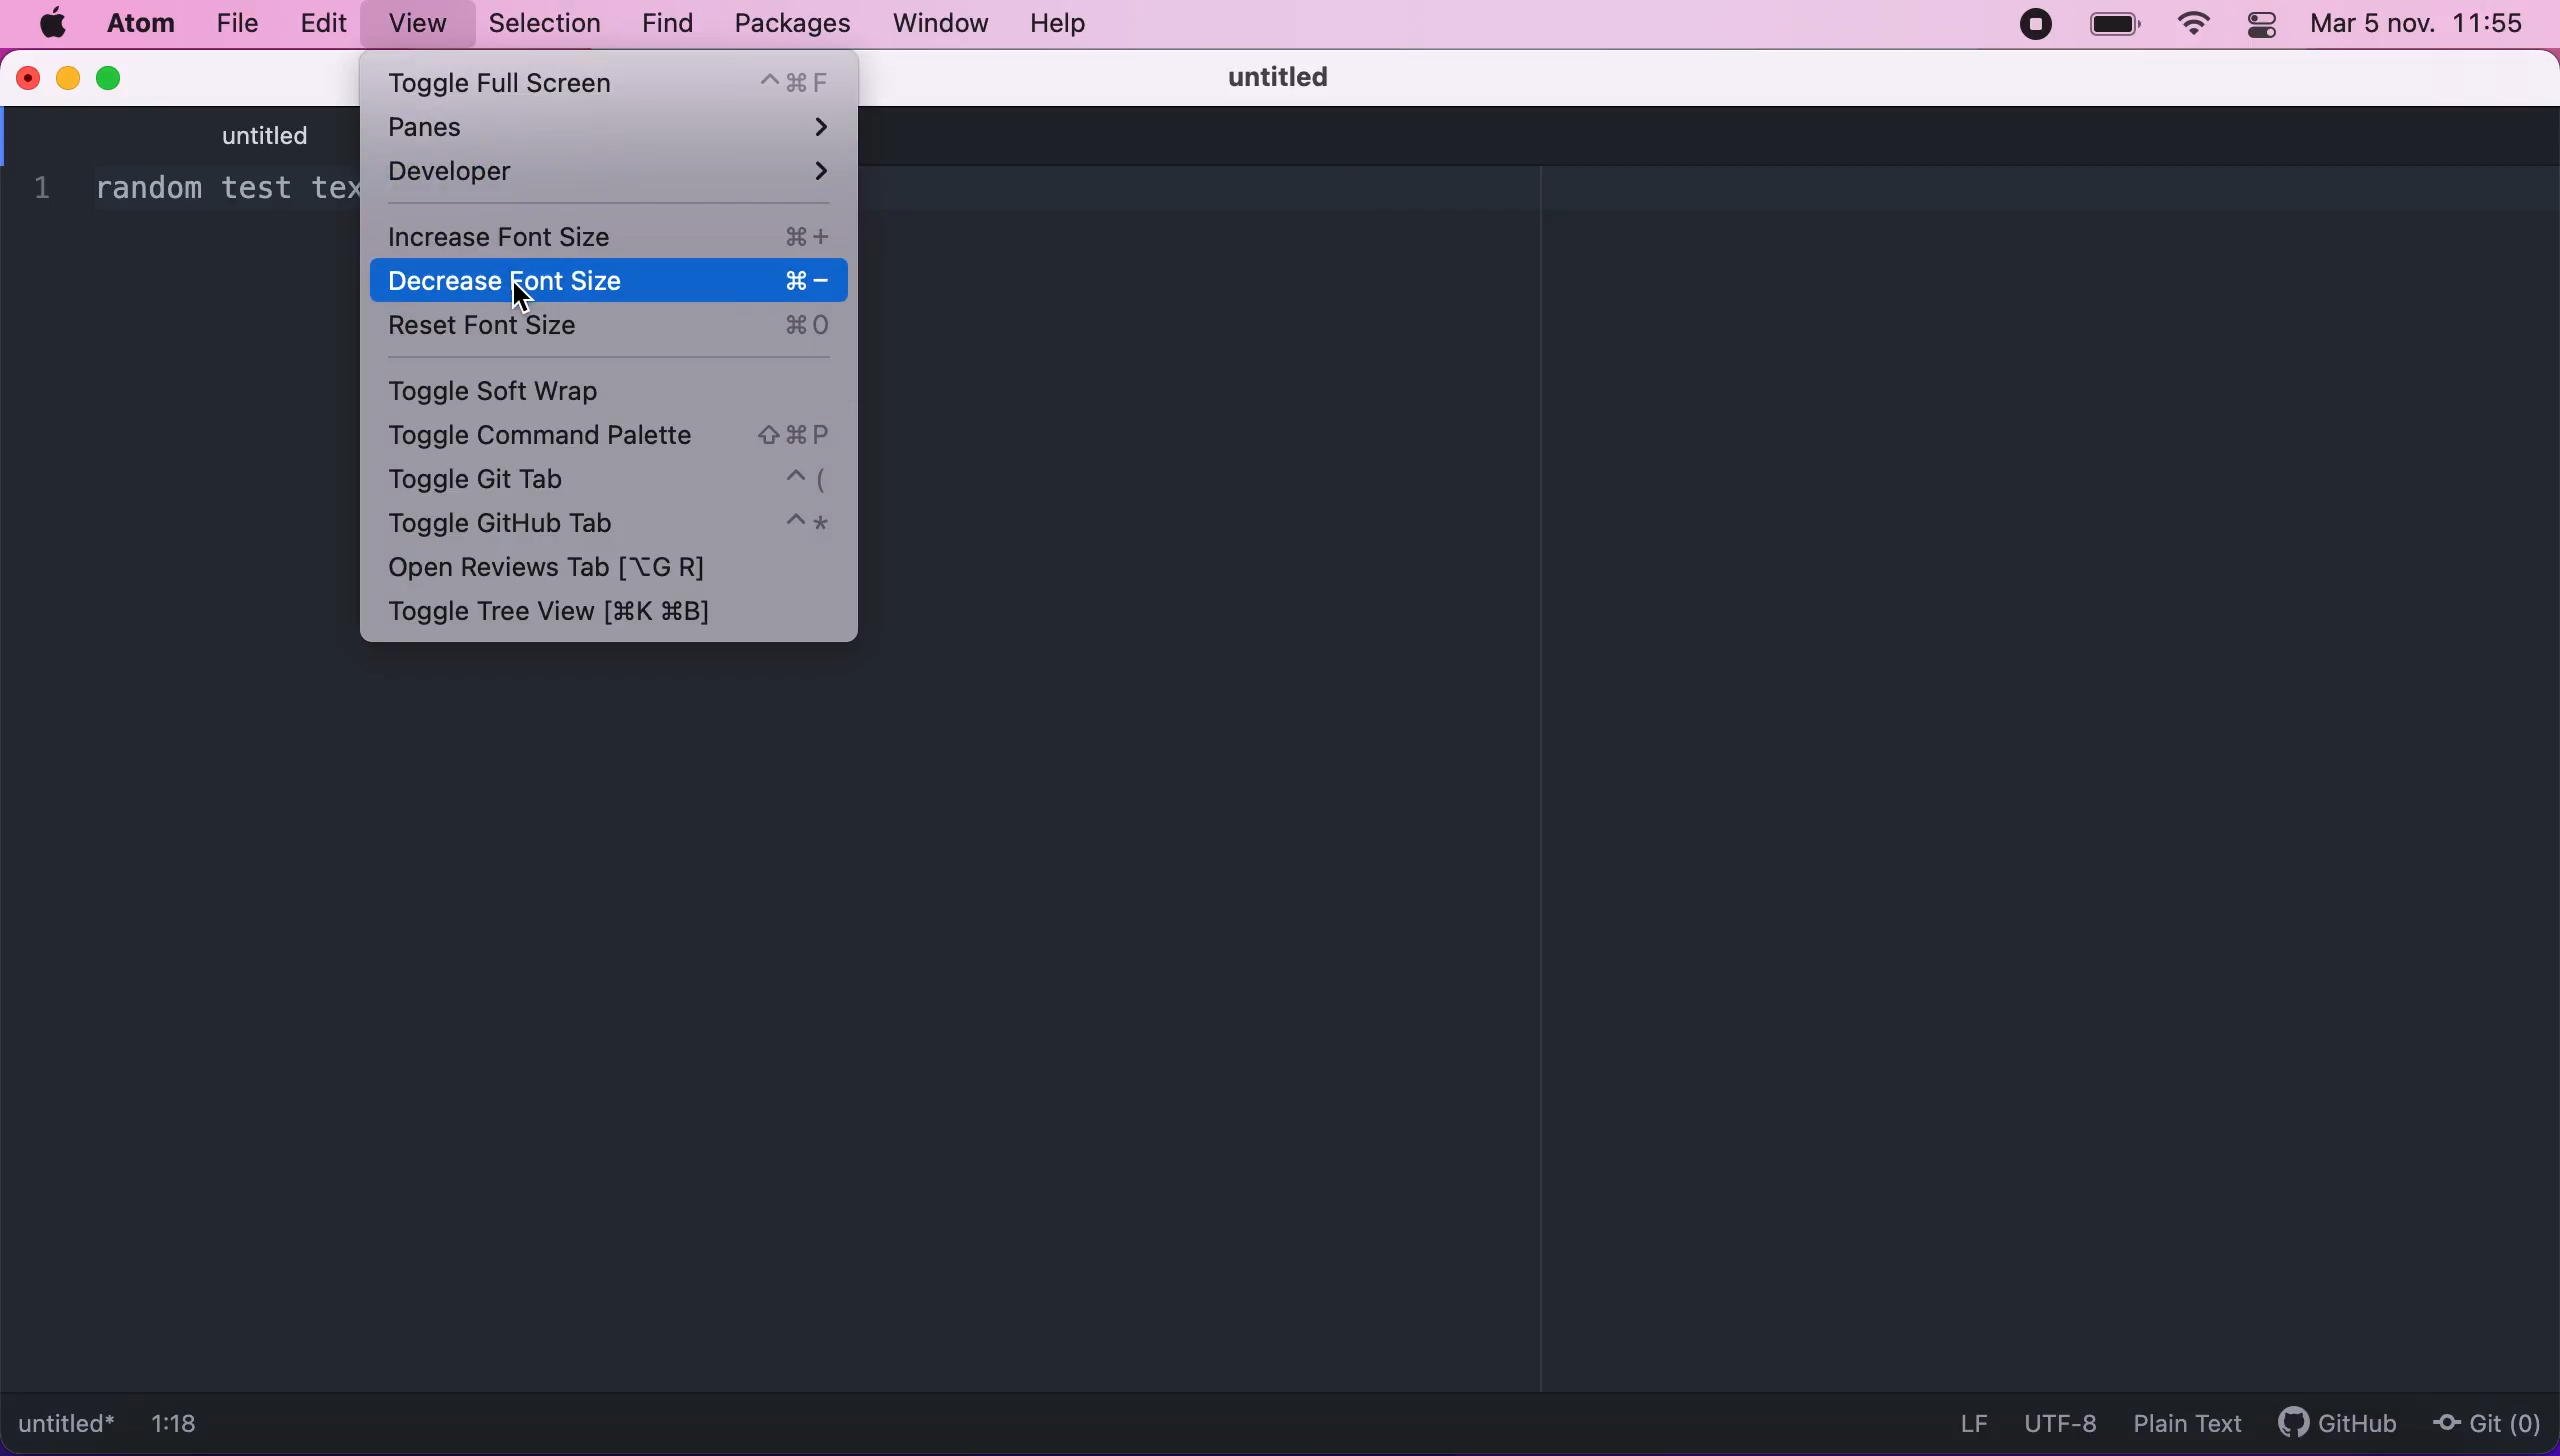 The image size is (2560, 1456). I want to click on github, so click(2339, 1420).